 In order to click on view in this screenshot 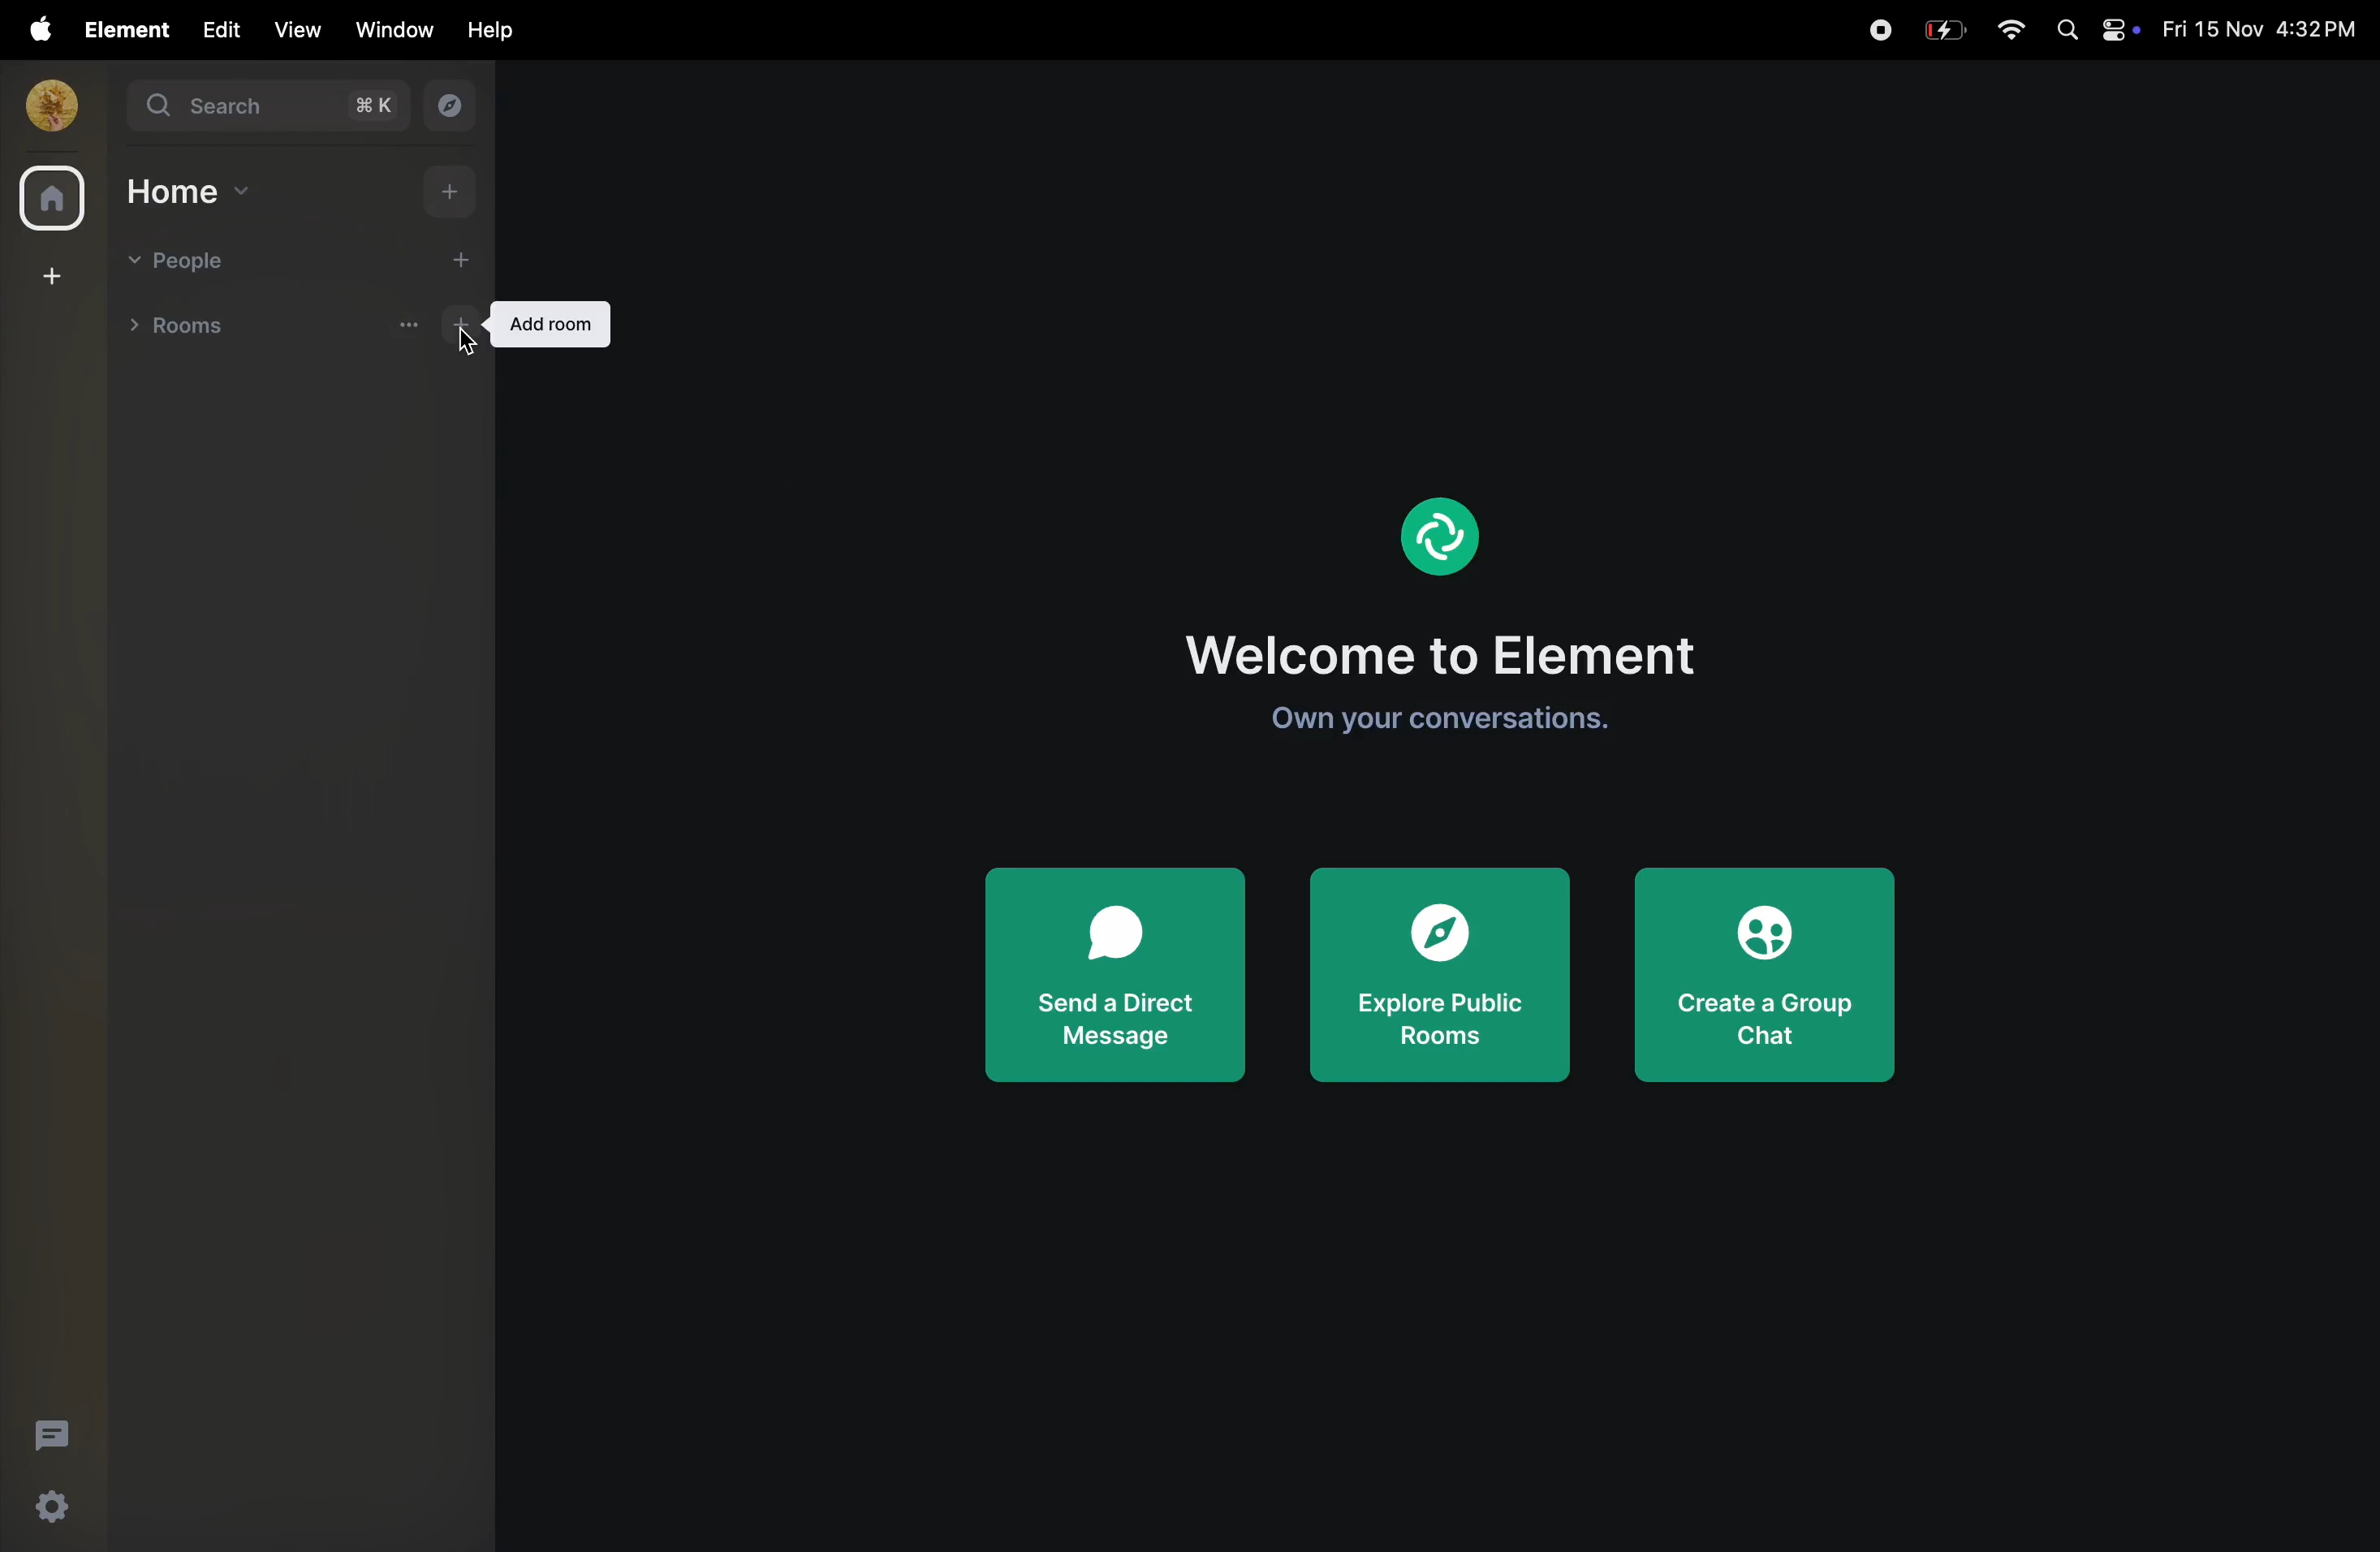, I will do `click(297, 29)`.